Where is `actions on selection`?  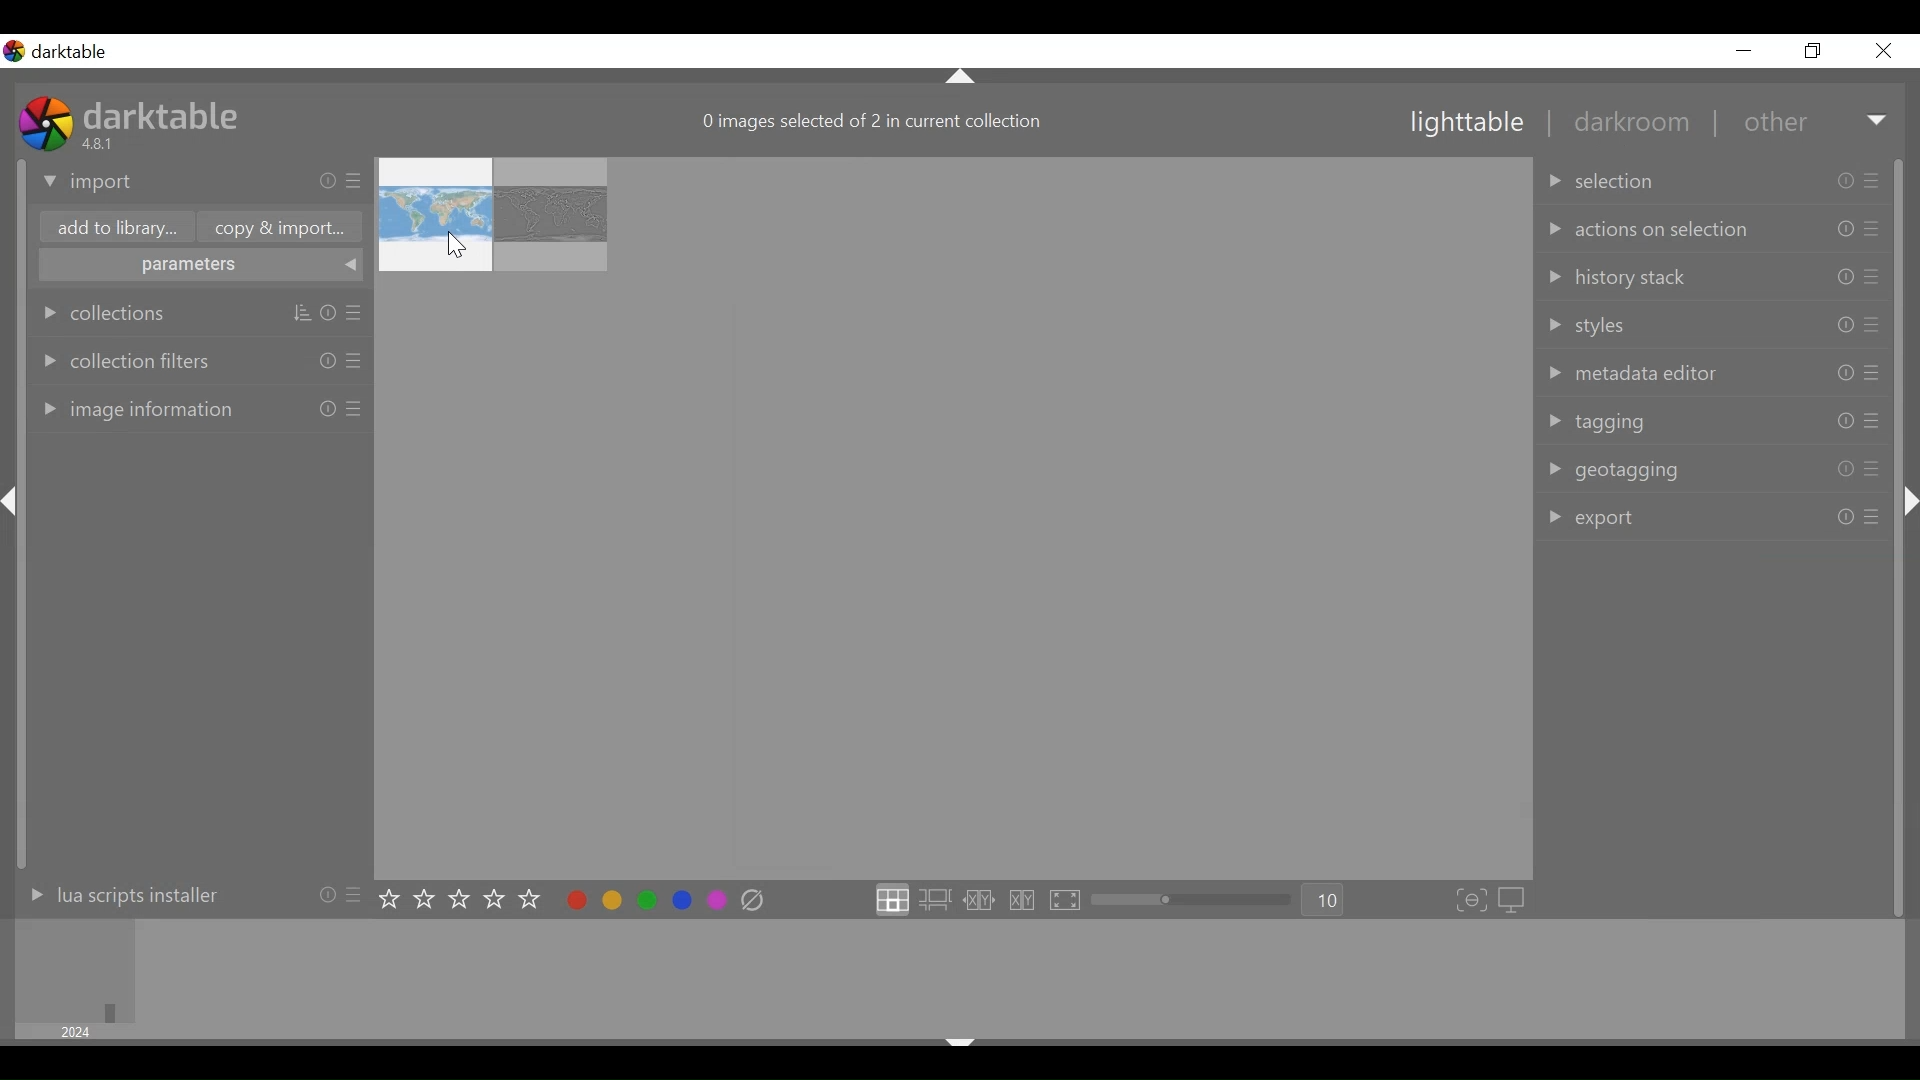 actions on selection is located at coordinates (1718, 227).